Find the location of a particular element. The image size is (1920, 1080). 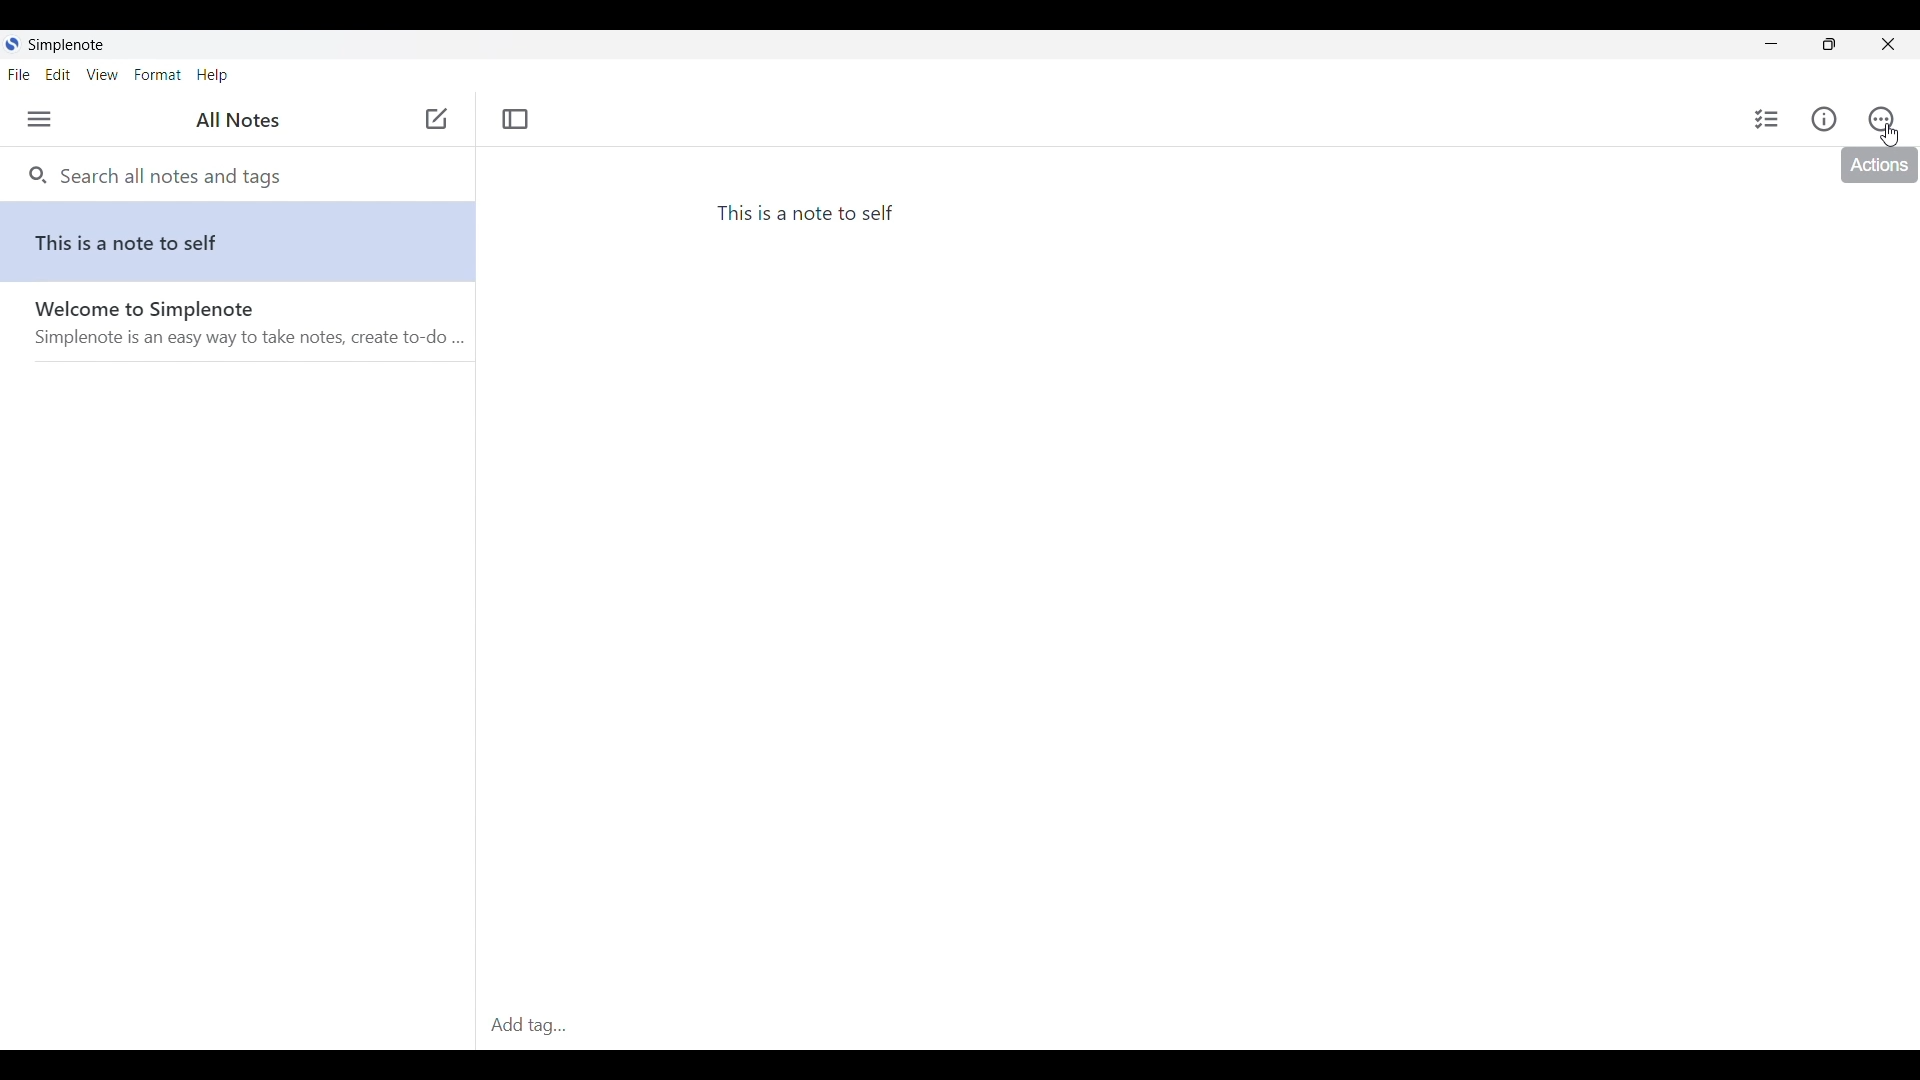

Actions is located at coordinates (1880, 165).